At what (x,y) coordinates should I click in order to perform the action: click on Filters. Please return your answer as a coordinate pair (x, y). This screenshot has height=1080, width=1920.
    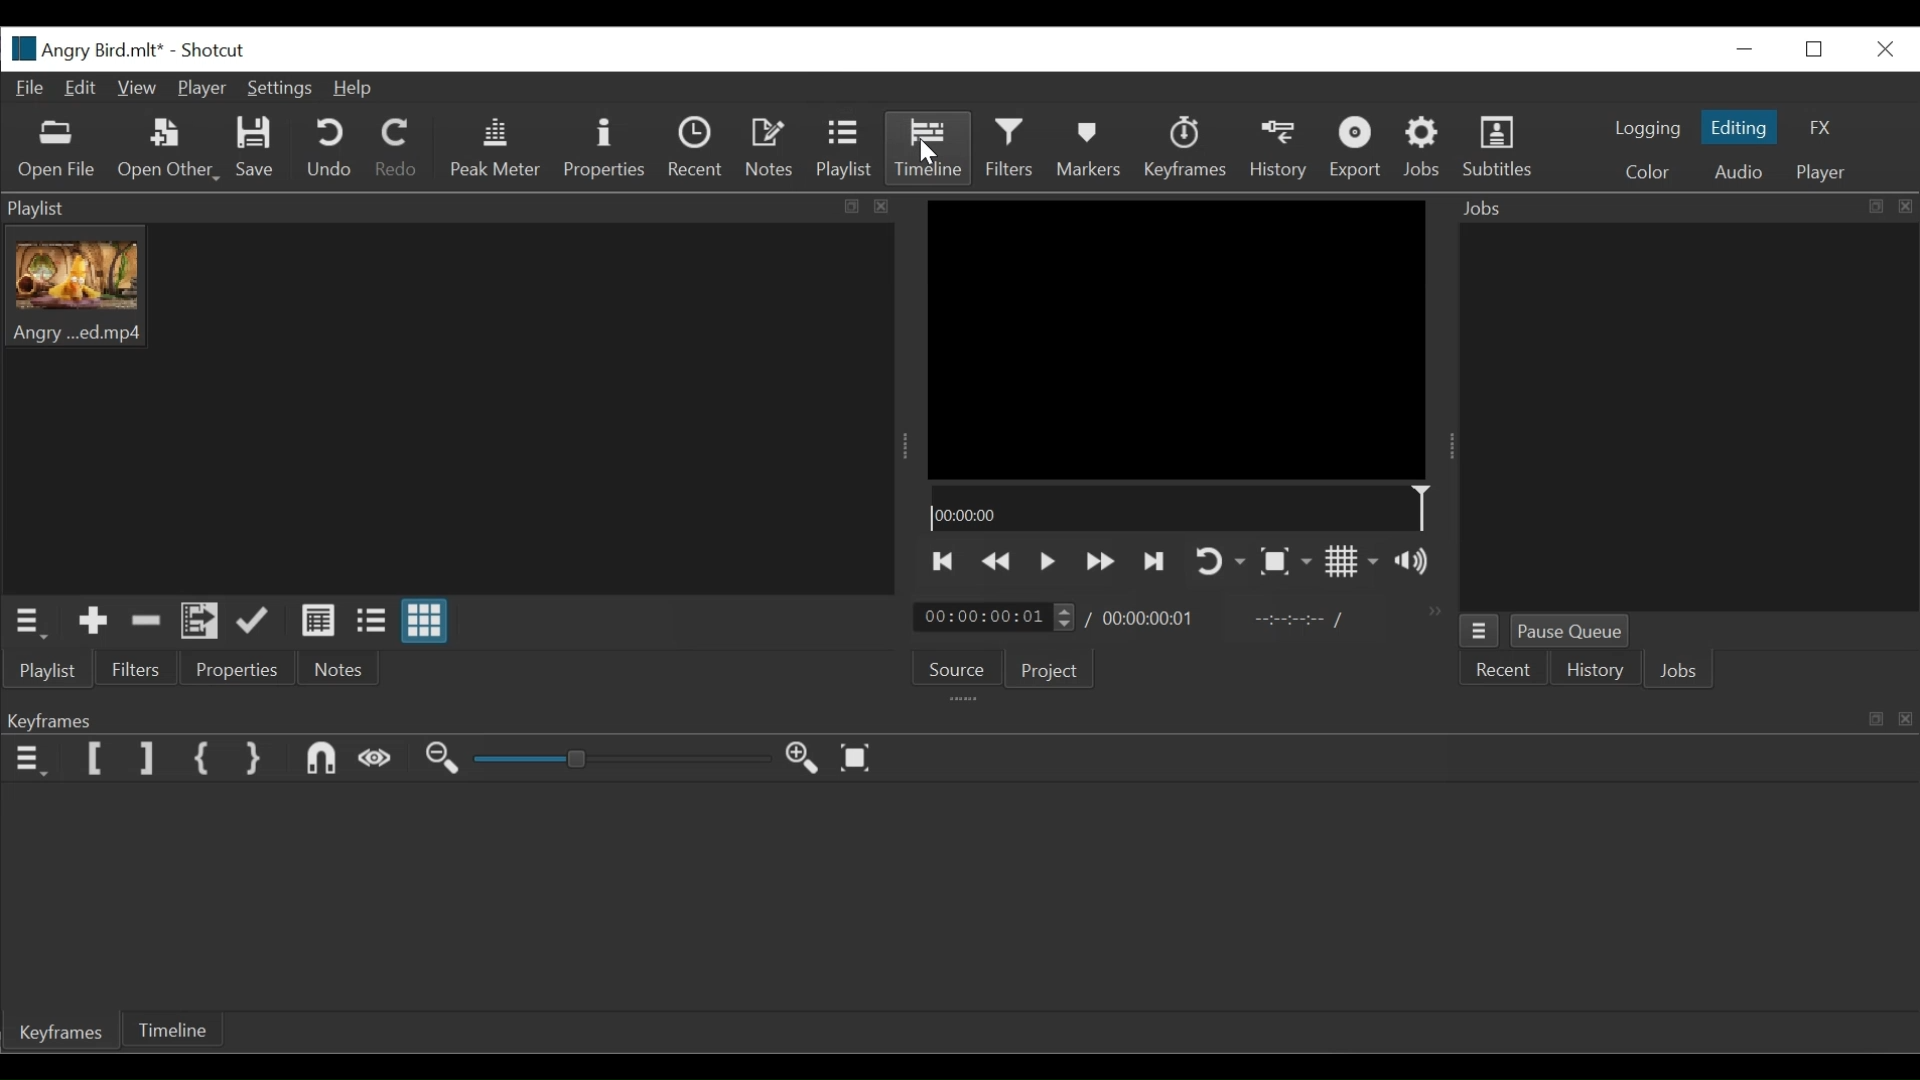
    Looking at the image, I should click on (135, 672).